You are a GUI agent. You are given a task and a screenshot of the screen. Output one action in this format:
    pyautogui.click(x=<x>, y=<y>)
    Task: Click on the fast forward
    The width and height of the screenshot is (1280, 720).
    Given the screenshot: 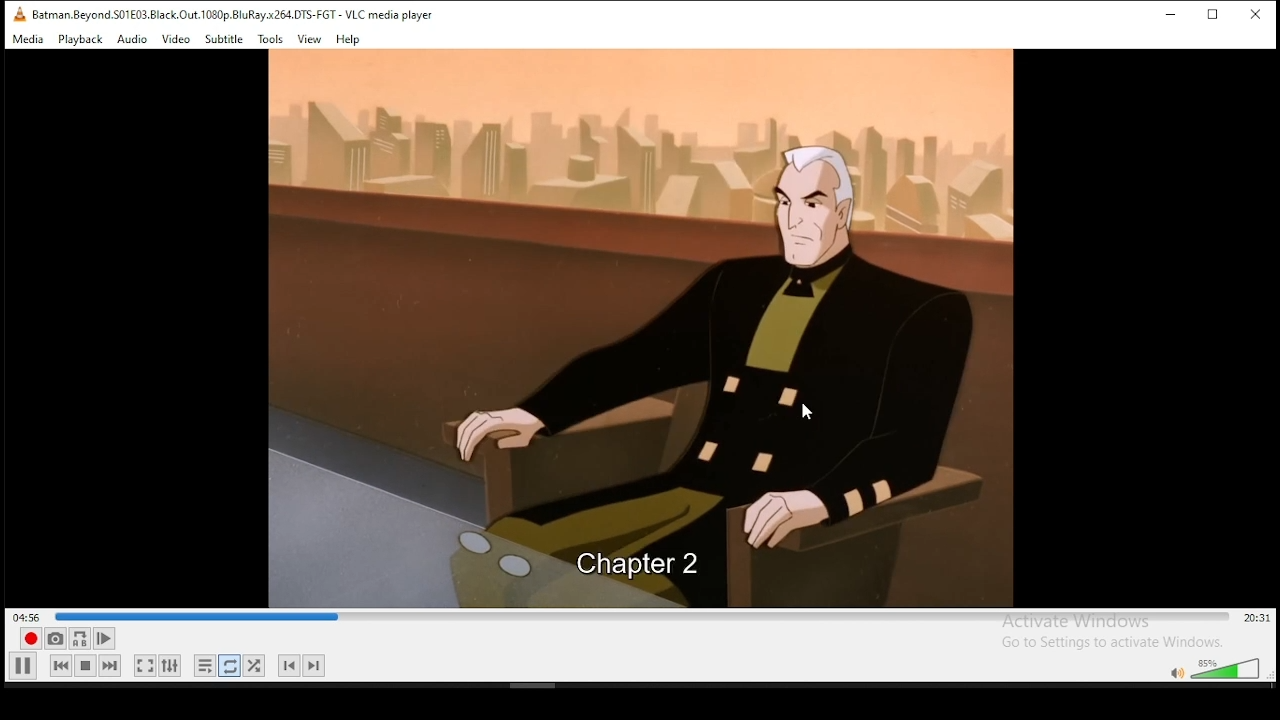 What is the action you would take?
    pyautogui.click(x=111, y=667)
    